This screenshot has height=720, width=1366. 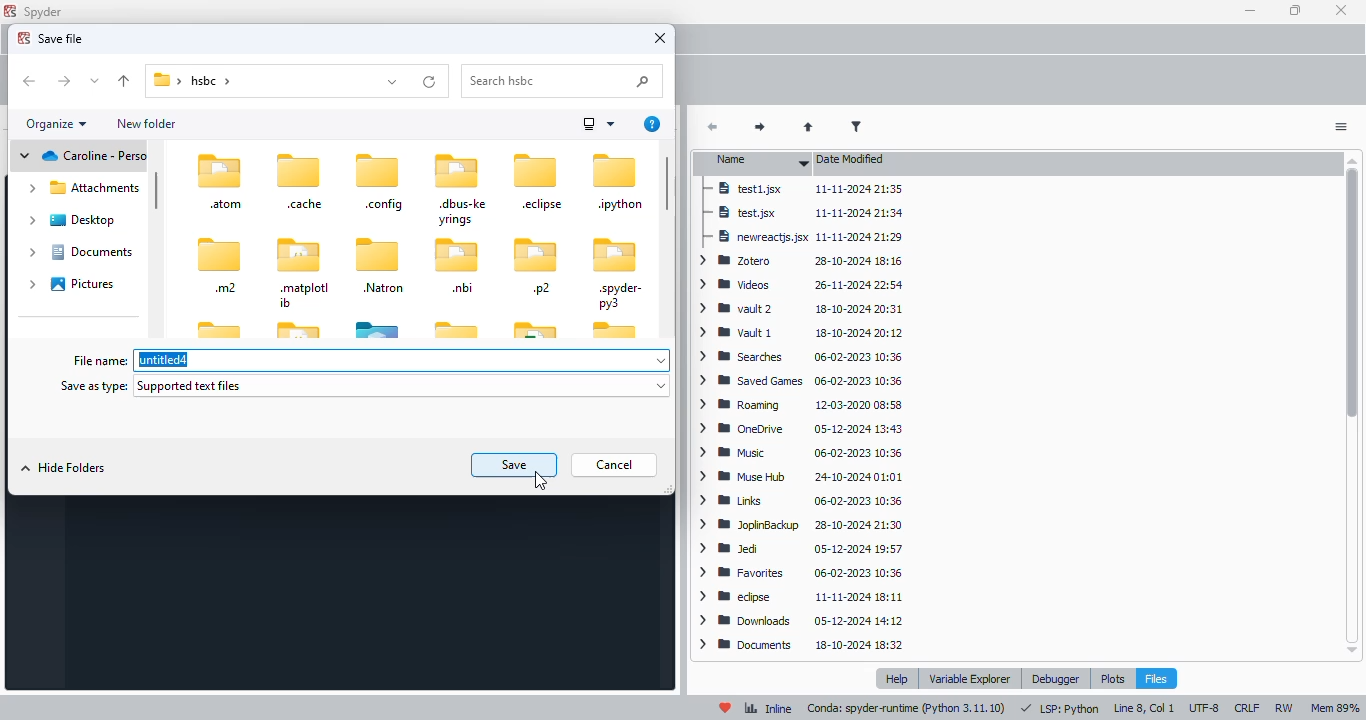 What do you see at coordinates (744, 572) in the screenshot?
I see `Favorites` at bounding box center [744, 572].